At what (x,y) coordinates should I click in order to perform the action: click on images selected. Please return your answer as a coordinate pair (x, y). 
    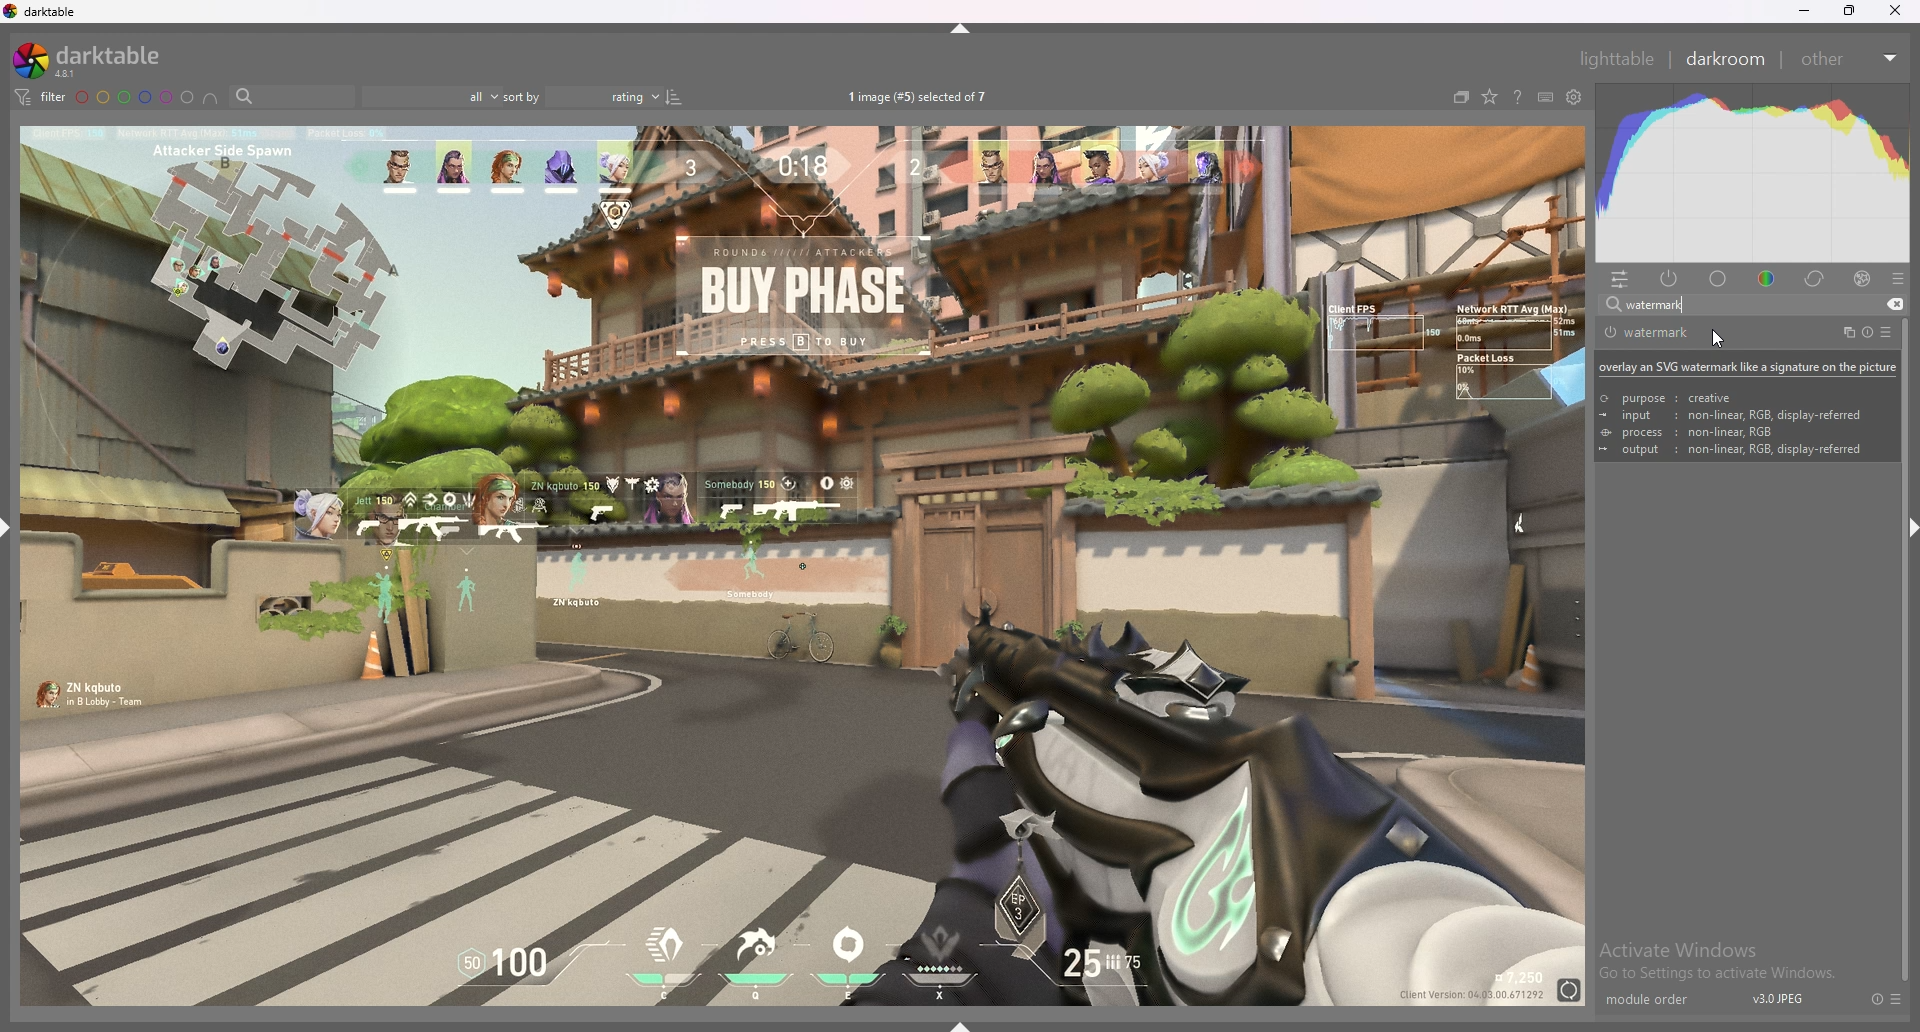
    Looking at the image, I should click on (921, 96).